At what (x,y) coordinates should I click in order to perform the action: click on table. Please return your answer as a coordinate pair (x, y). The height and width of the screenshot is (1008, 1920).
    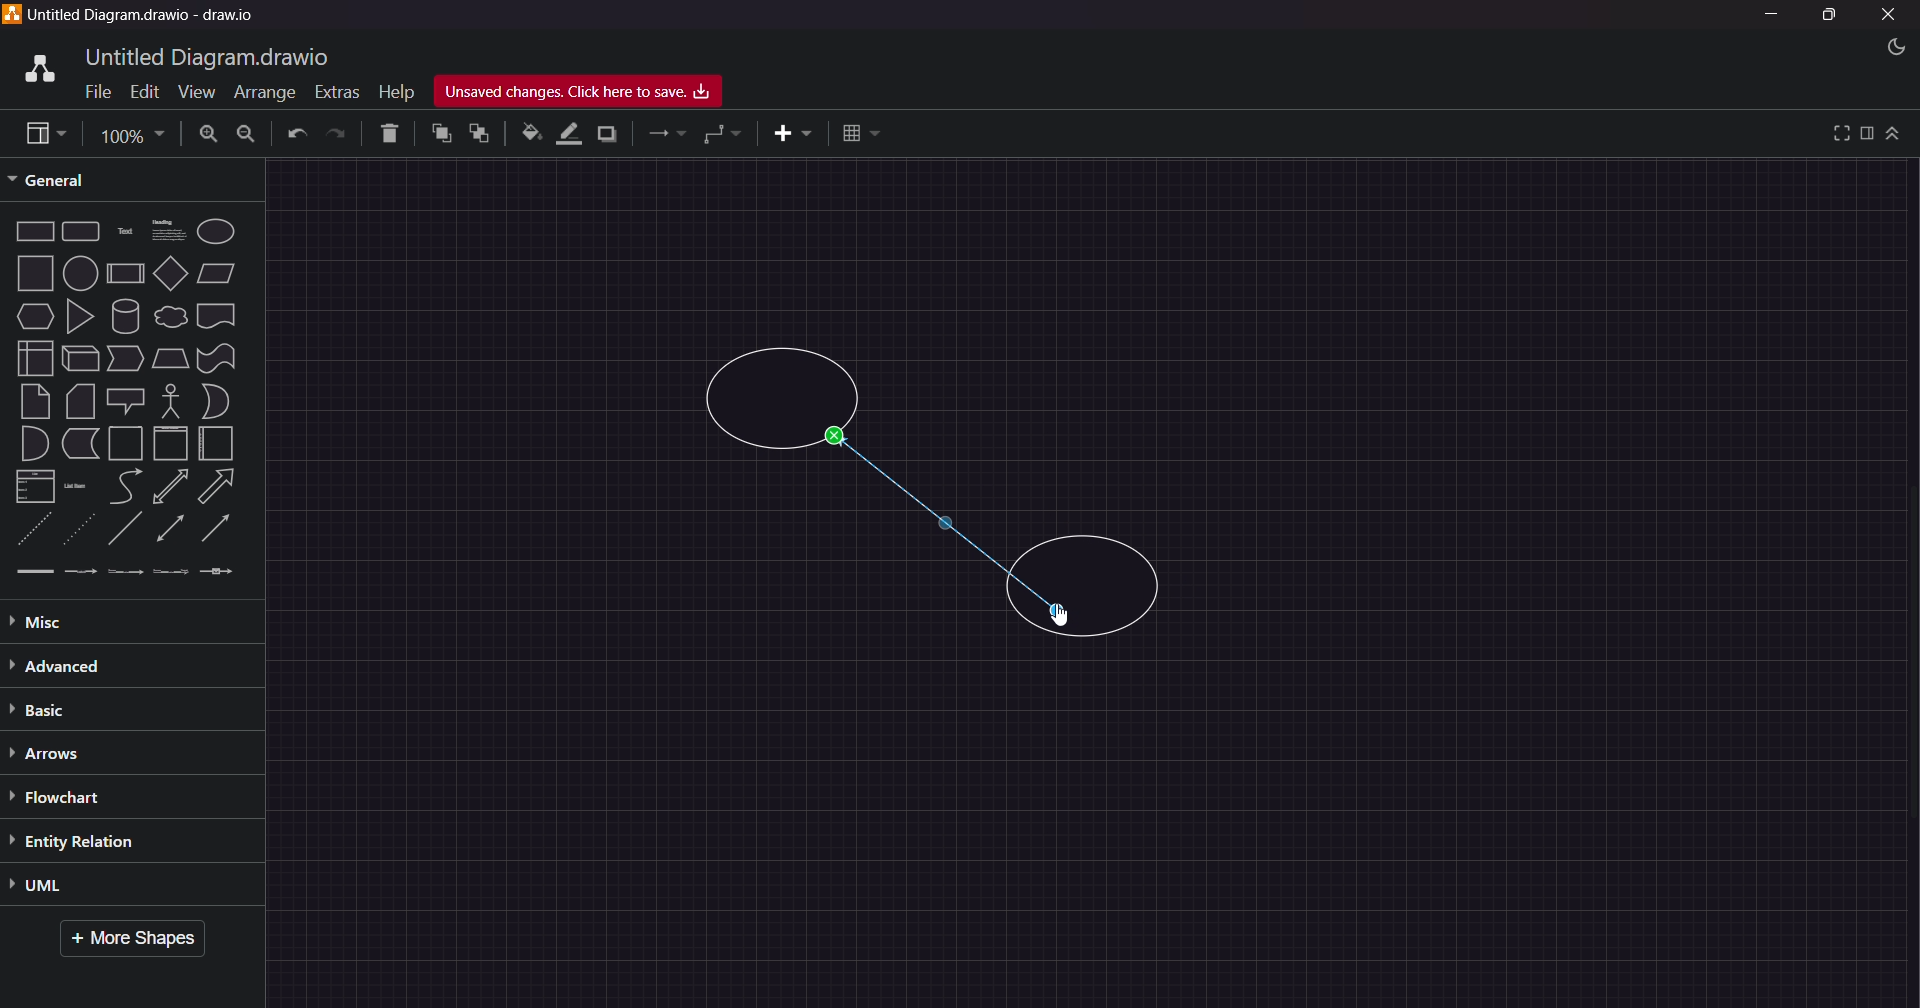
    Looking at the image, I should click on (862, 132).